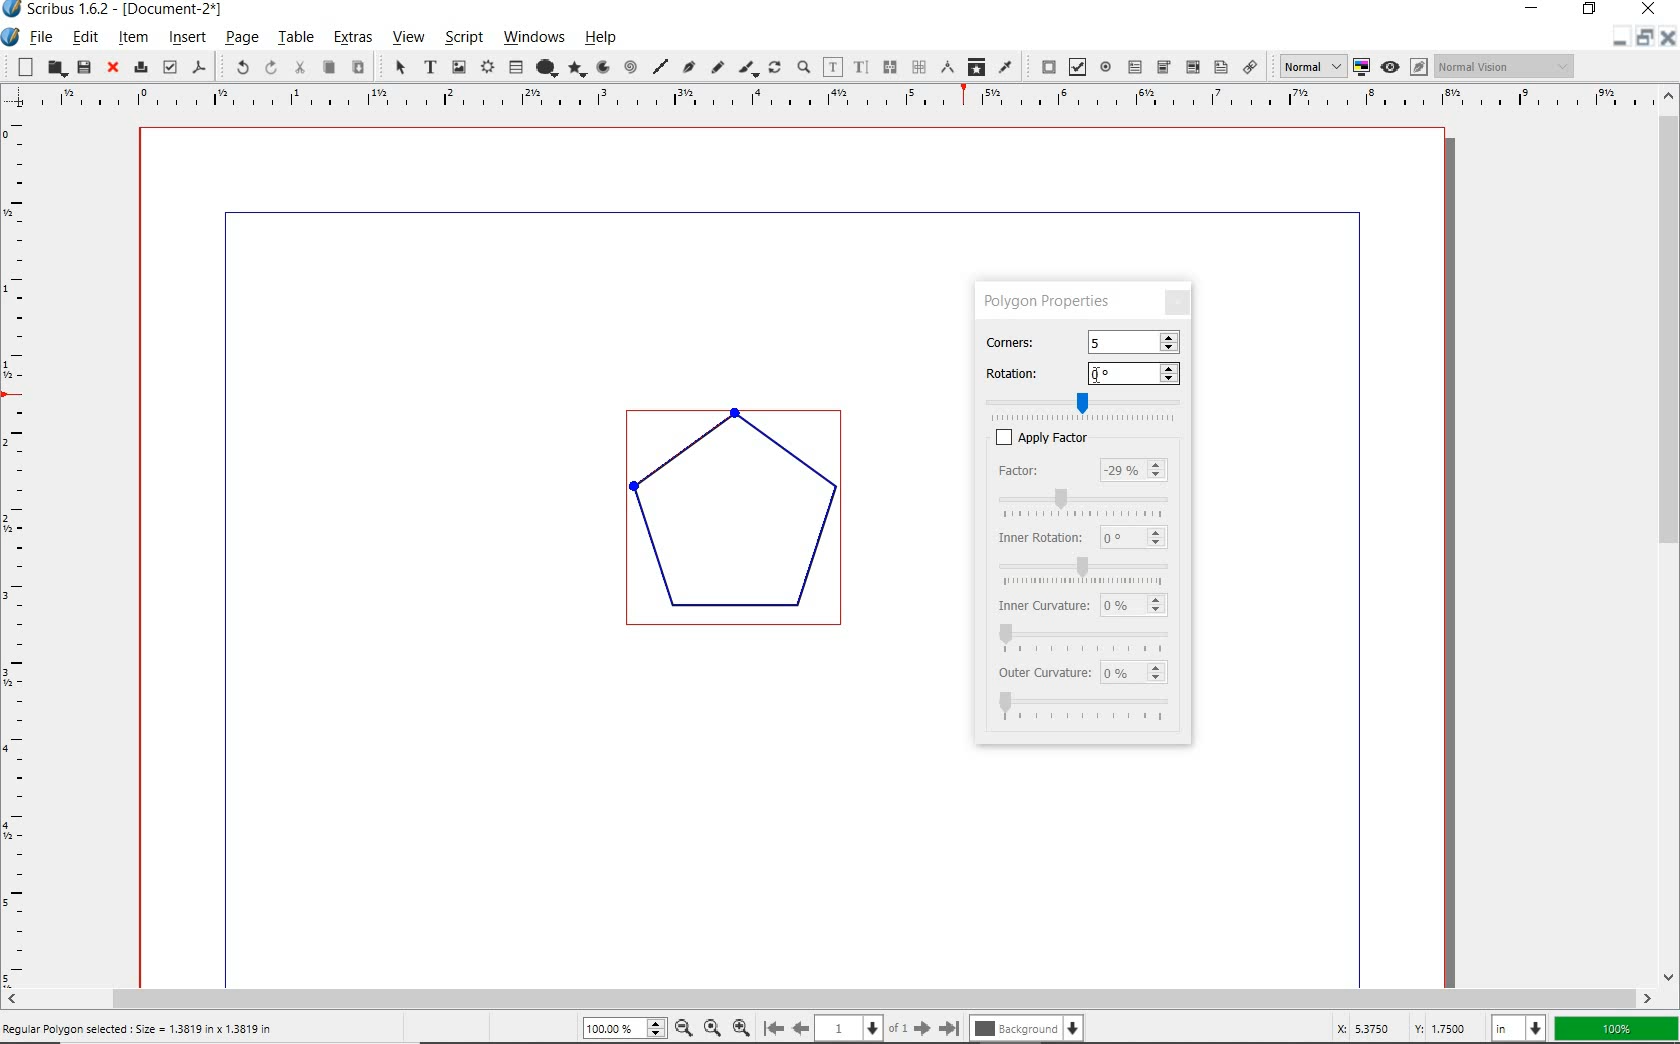 This screenshot has height=1044, width=1680. What do you see at coordinates (330, 67) in the screenshot?
I see `copy` at bounding box center [330, 67].